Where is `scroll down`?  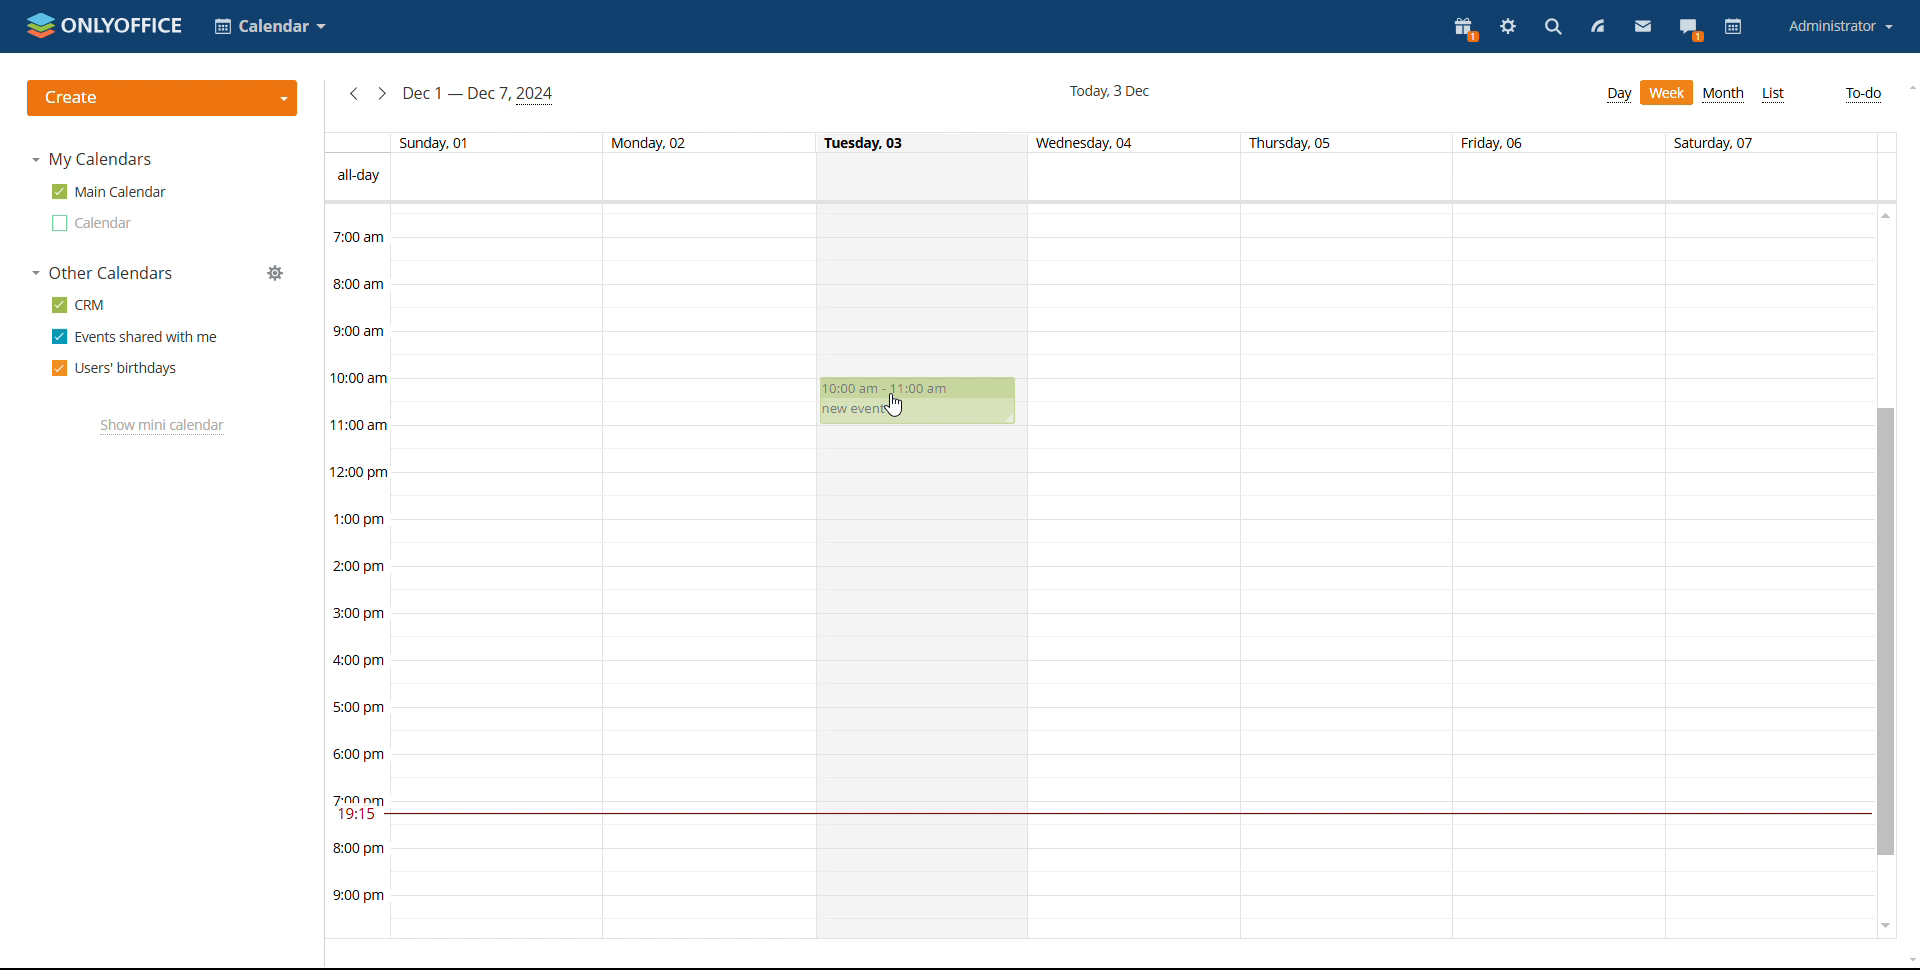
scroll down is located at coordinates (1886, 926).